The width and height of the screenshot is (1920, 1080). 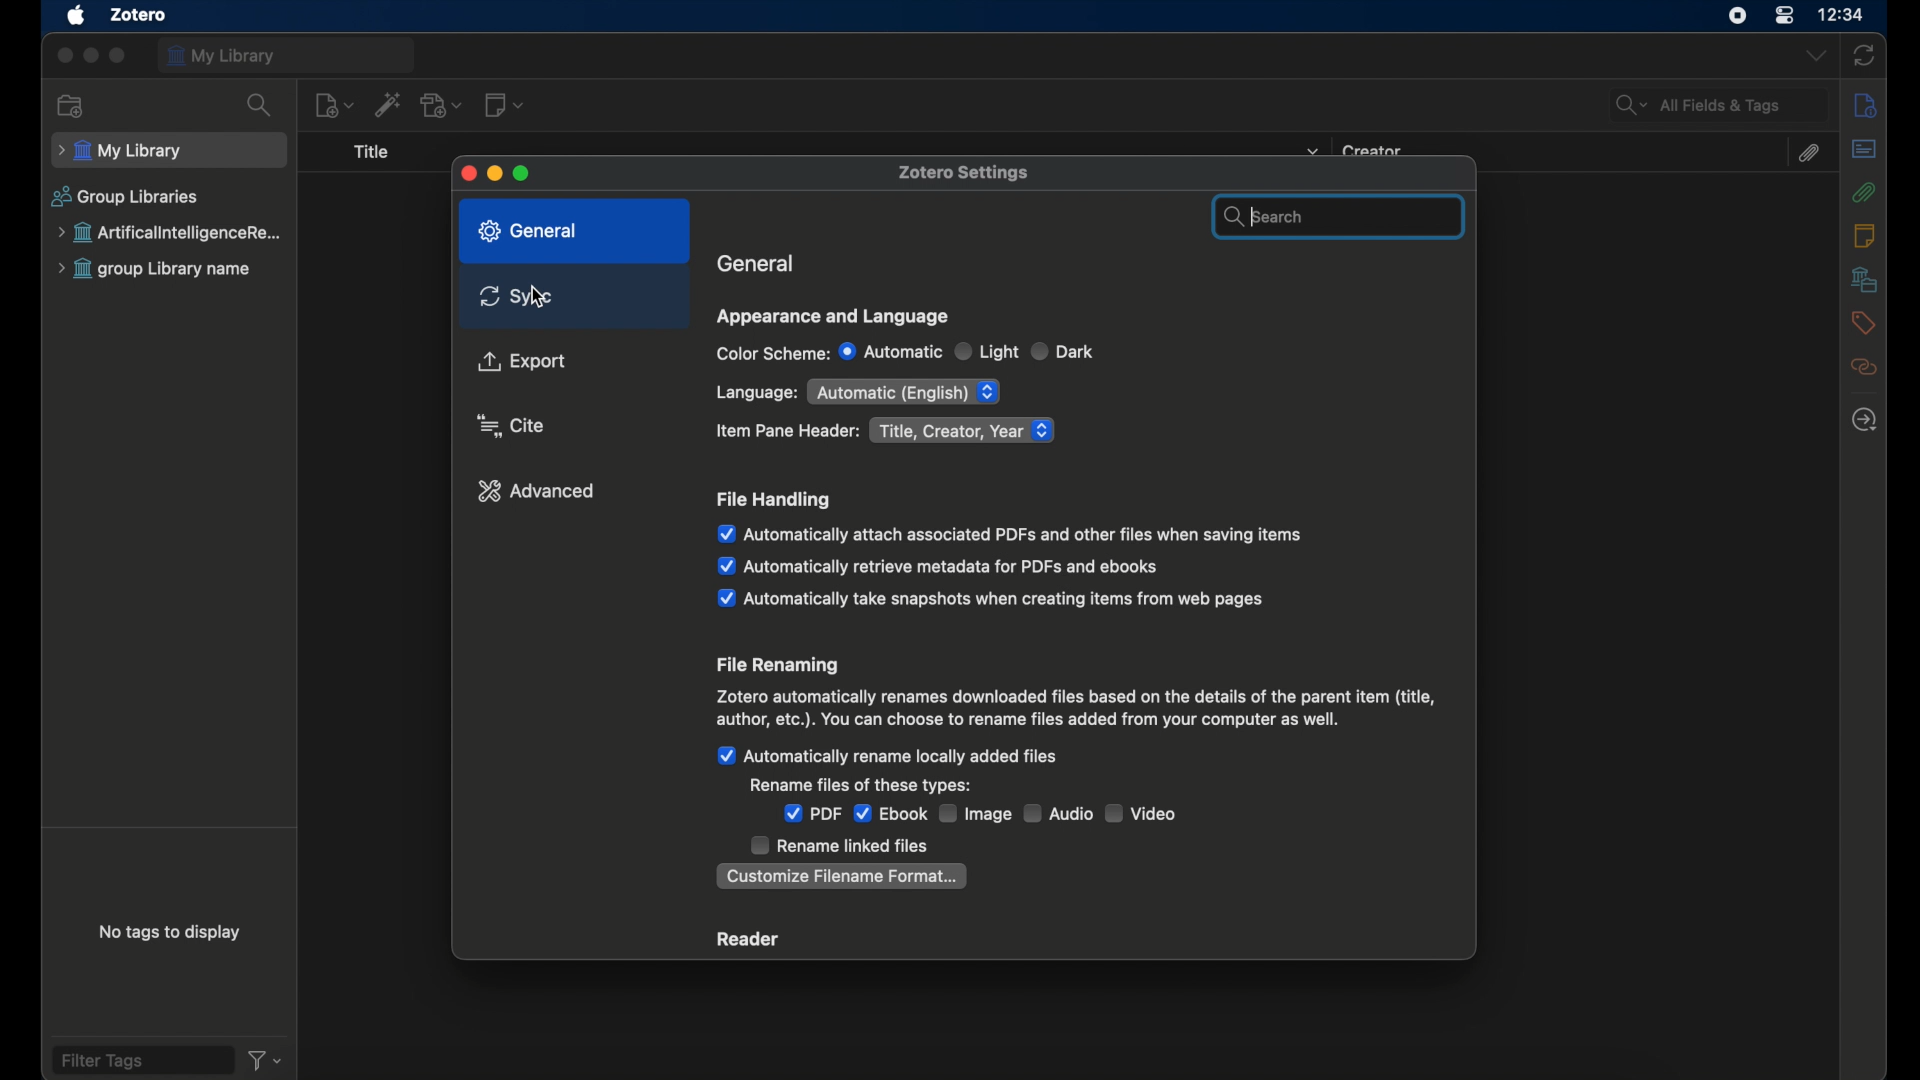 What do you see at coordinates (902, 392) in the screenshot?
I see `automatic English` at bounding box center [902, 392].